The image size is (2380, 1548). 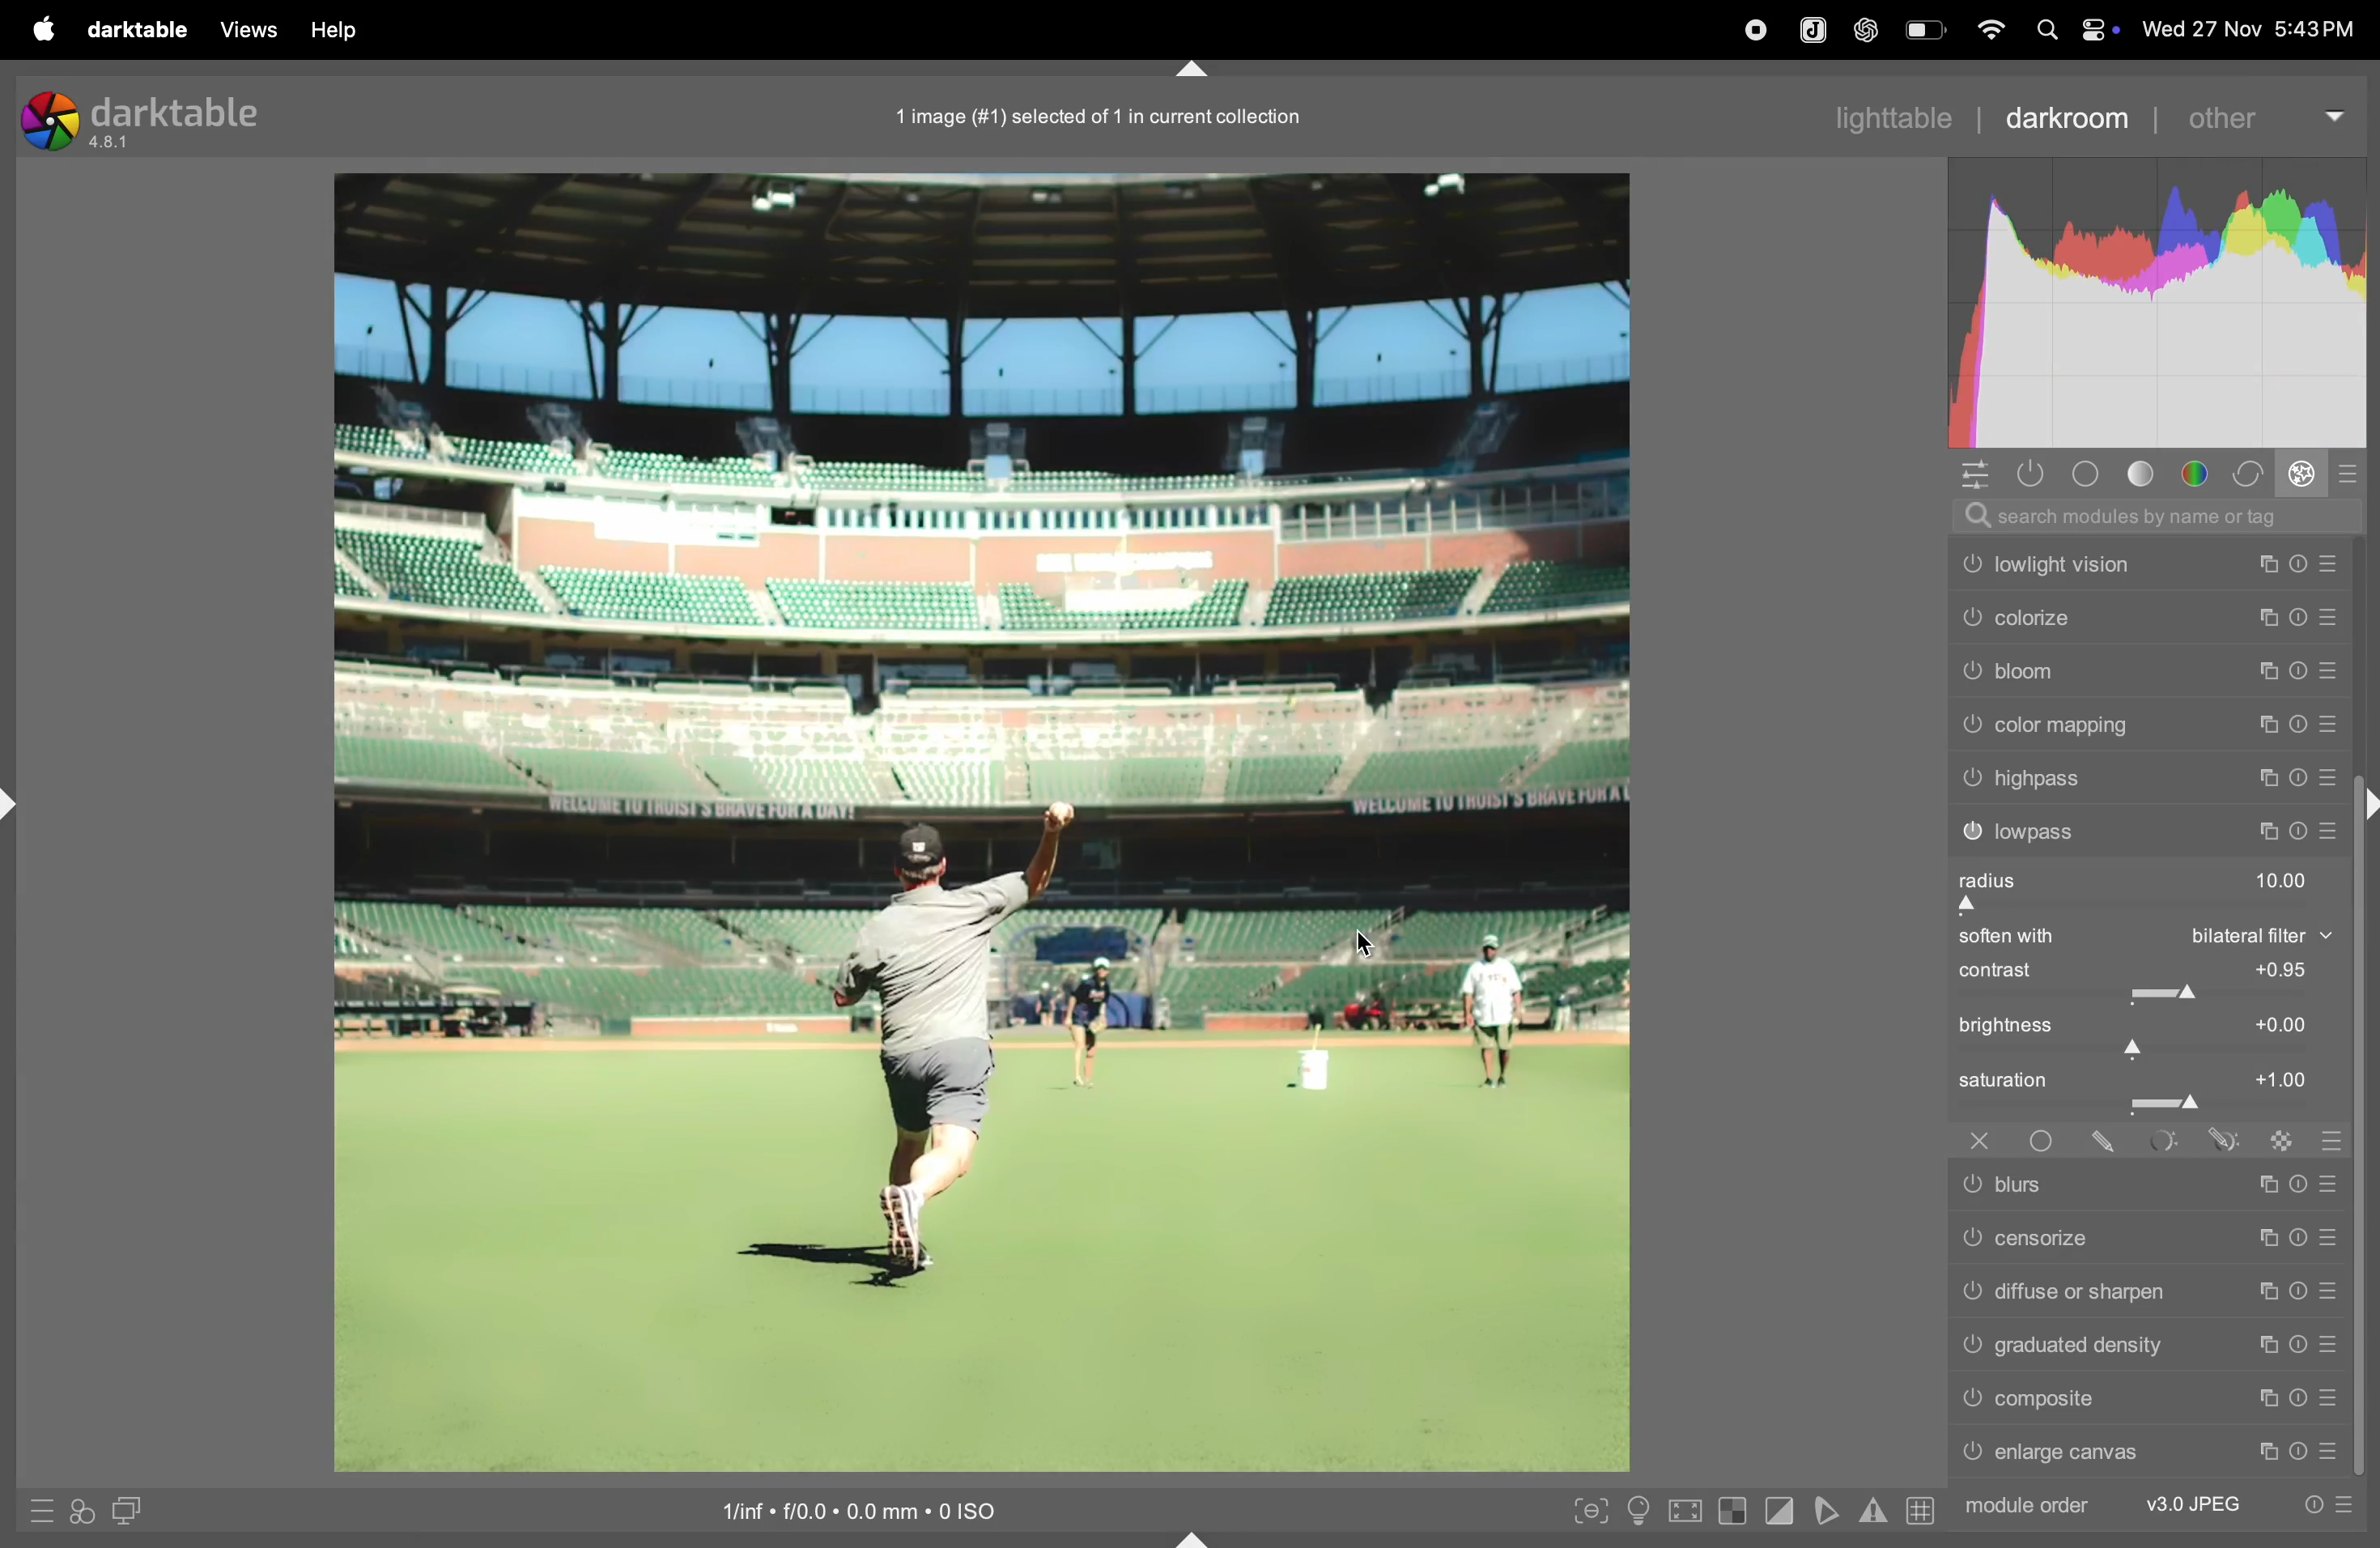 I want to click on darltable, so click(x=133, y=31).